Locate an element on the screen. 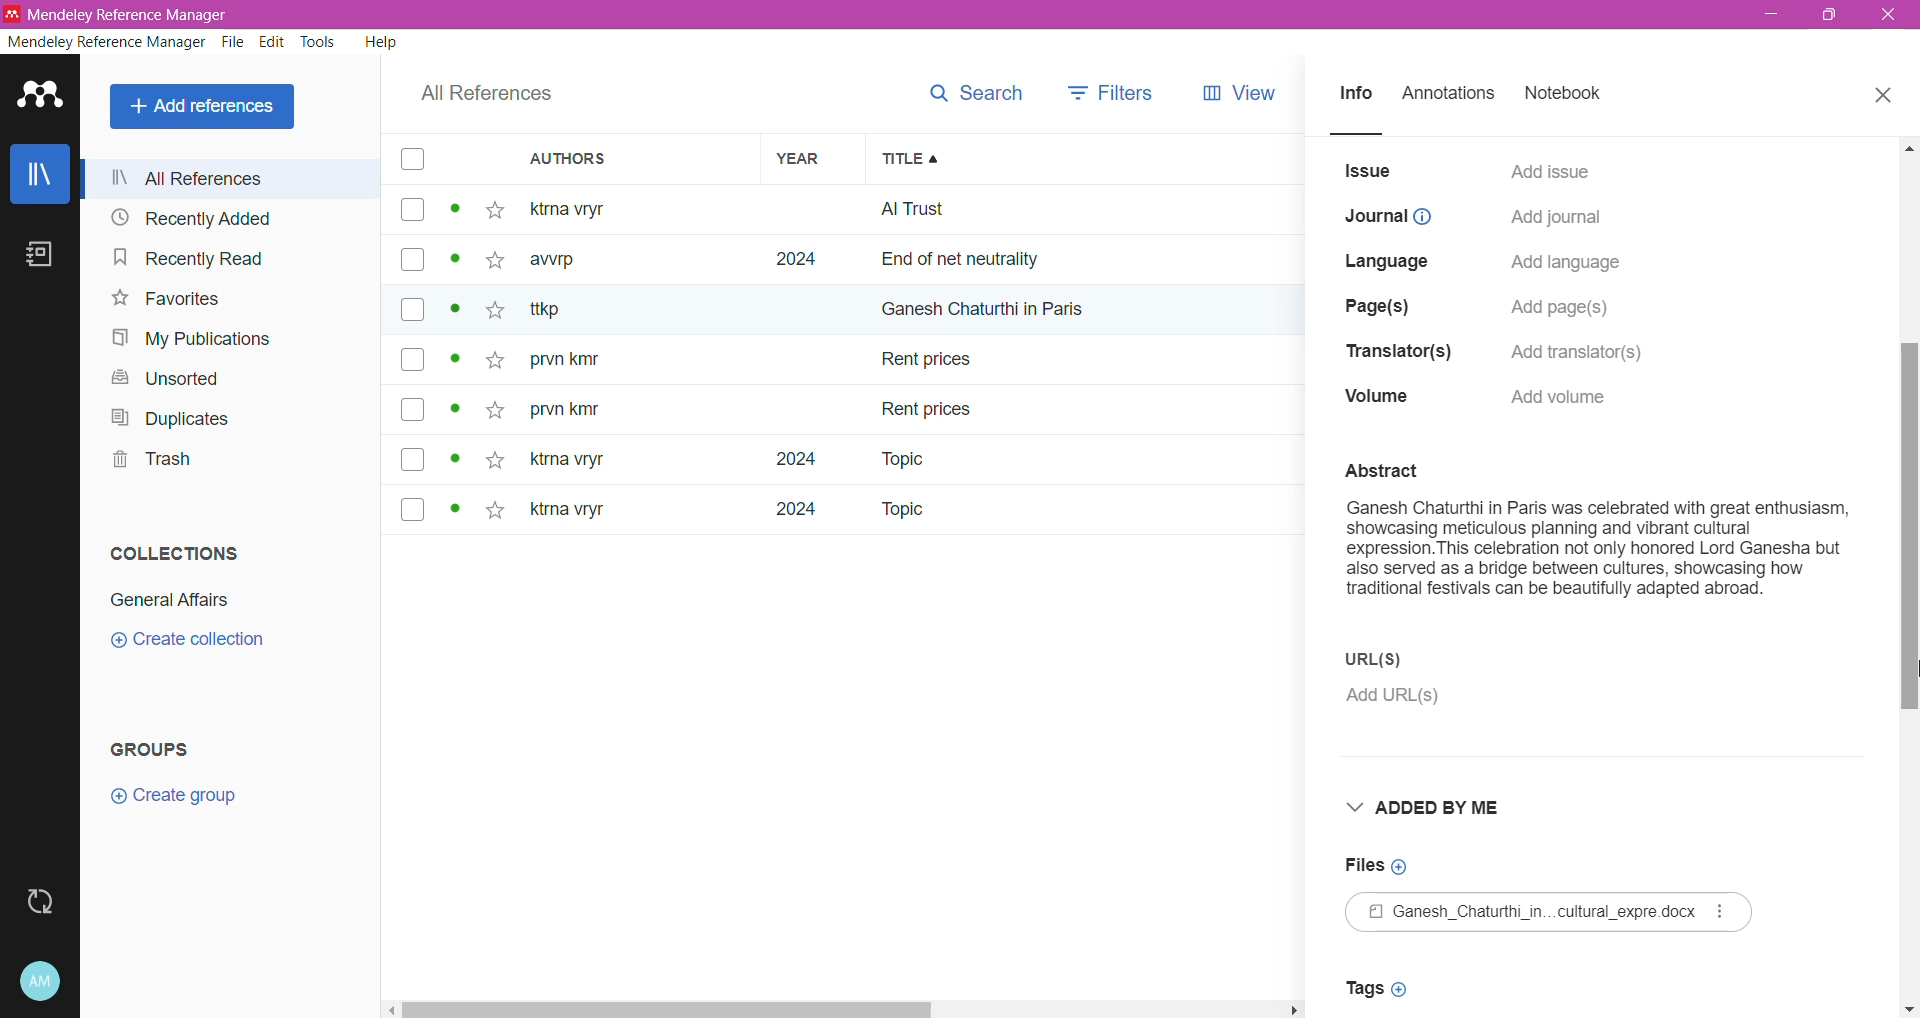 The image size is (1920, 1018). Create Group is located at coordinates (184, 797).